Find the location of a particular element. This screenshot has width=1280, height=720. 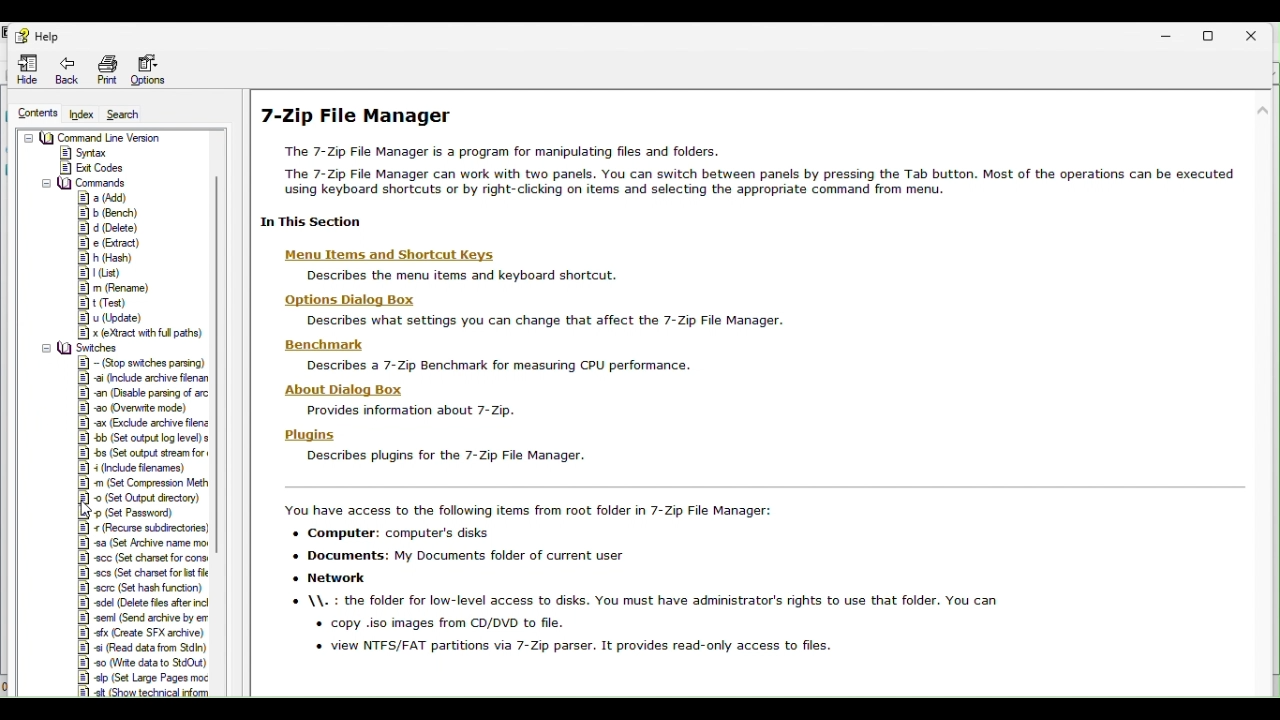

delete Files after incl is located at coordinates (142, 603).